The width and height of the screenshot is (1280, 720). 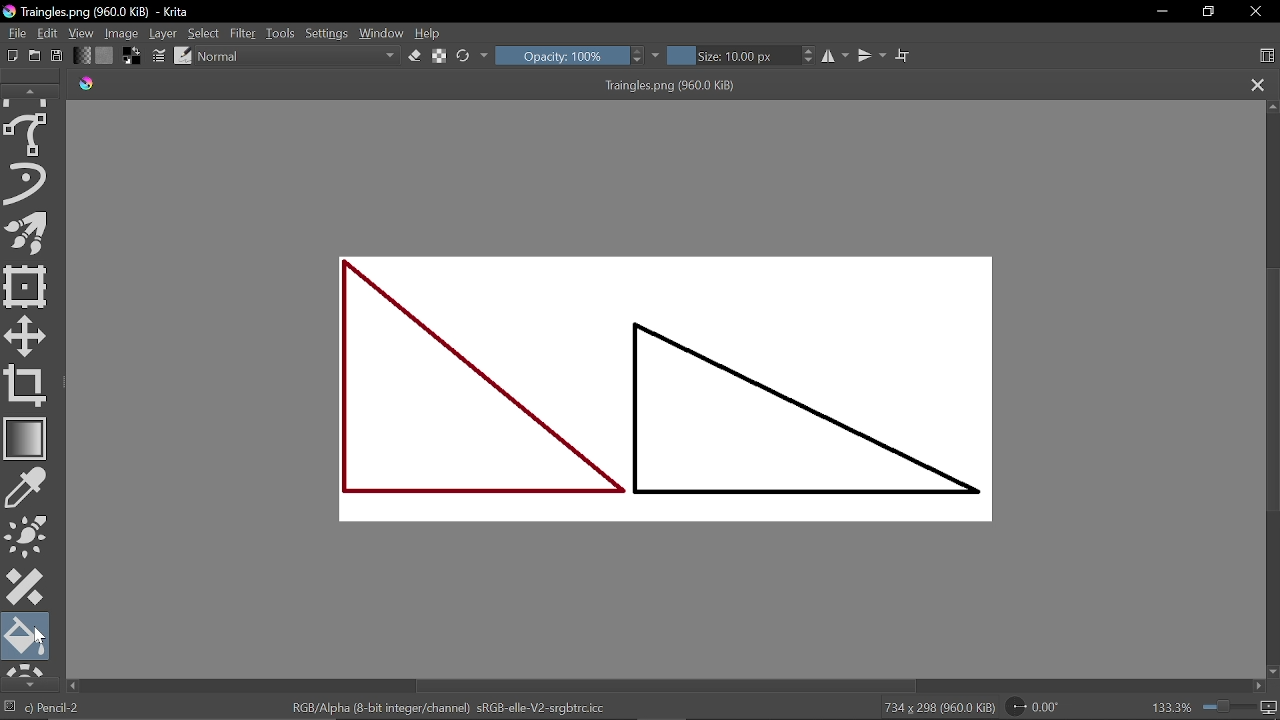 What do you see at coordinates (1266, 55) in the screenshot?
I see `Choose workspace` at bounding box center [1266, 55].